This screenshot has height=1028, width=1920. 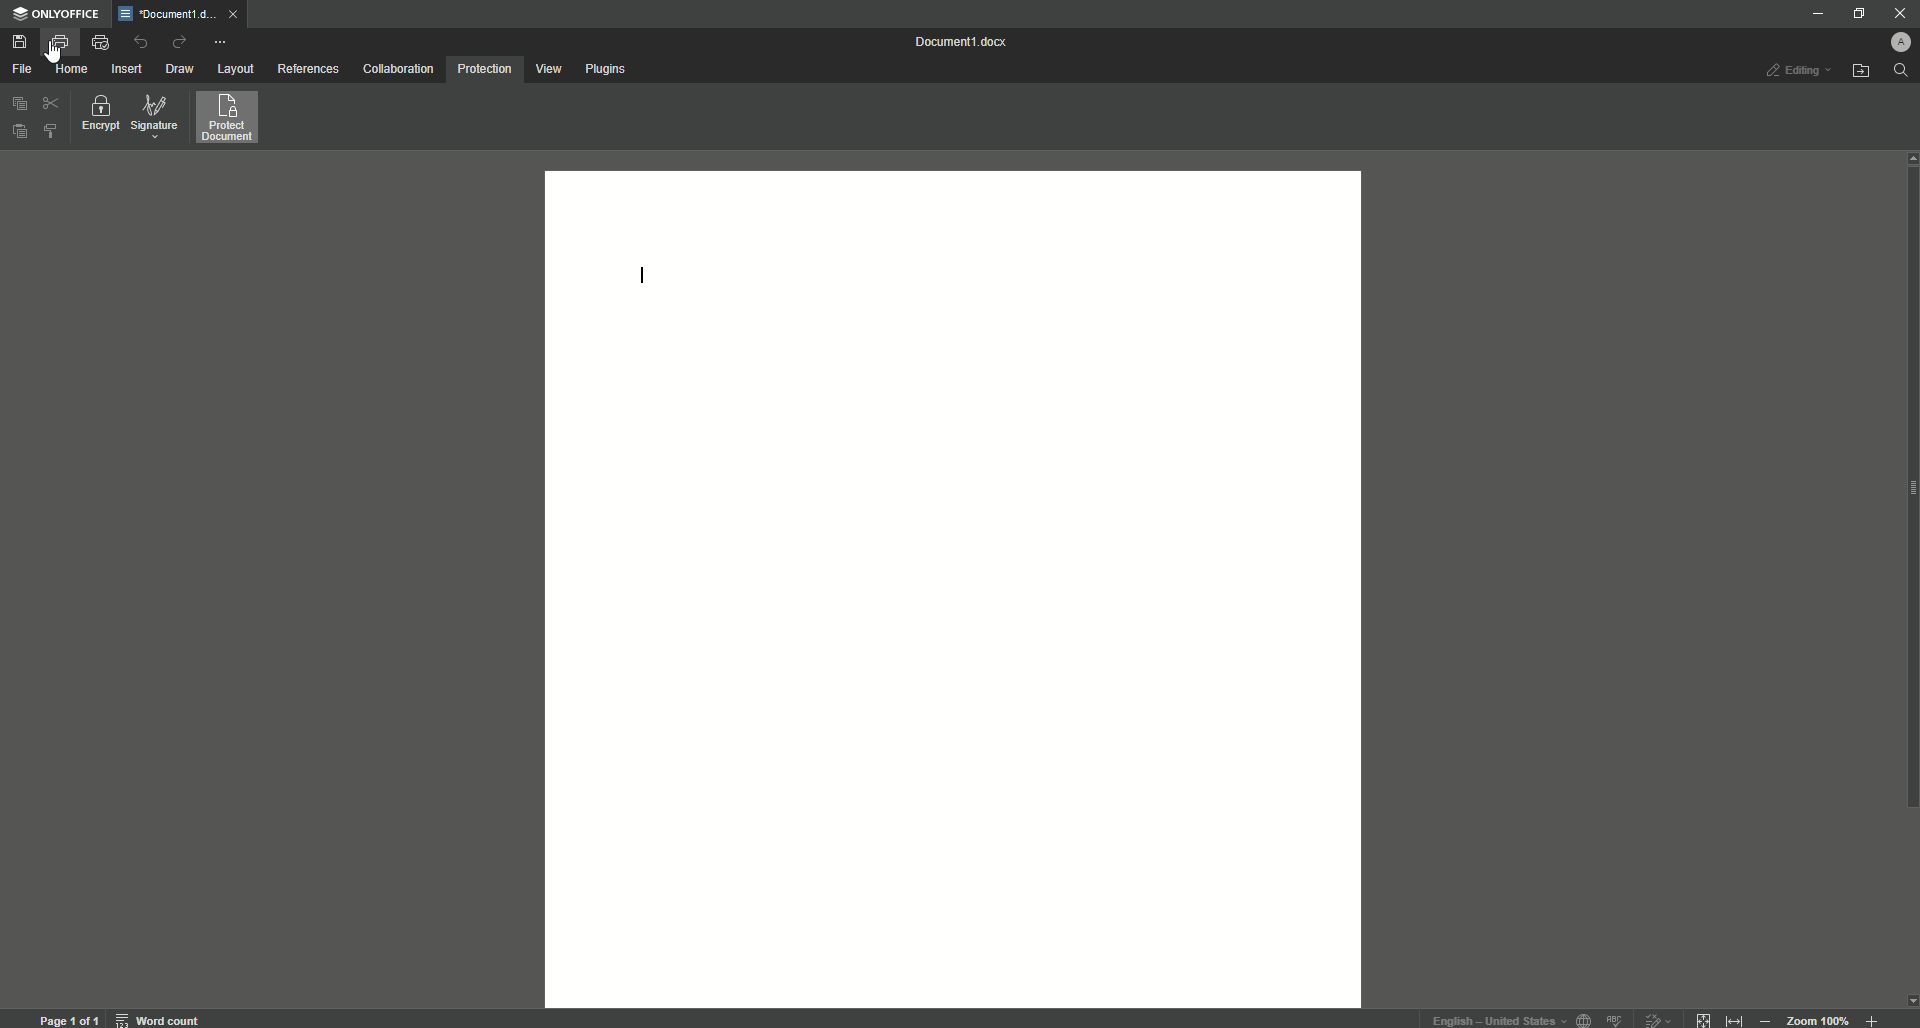 What do you see at coordinates (1586, 1019) in the screenshot?
I see `set document language` at bounding box center [1586, 1019].